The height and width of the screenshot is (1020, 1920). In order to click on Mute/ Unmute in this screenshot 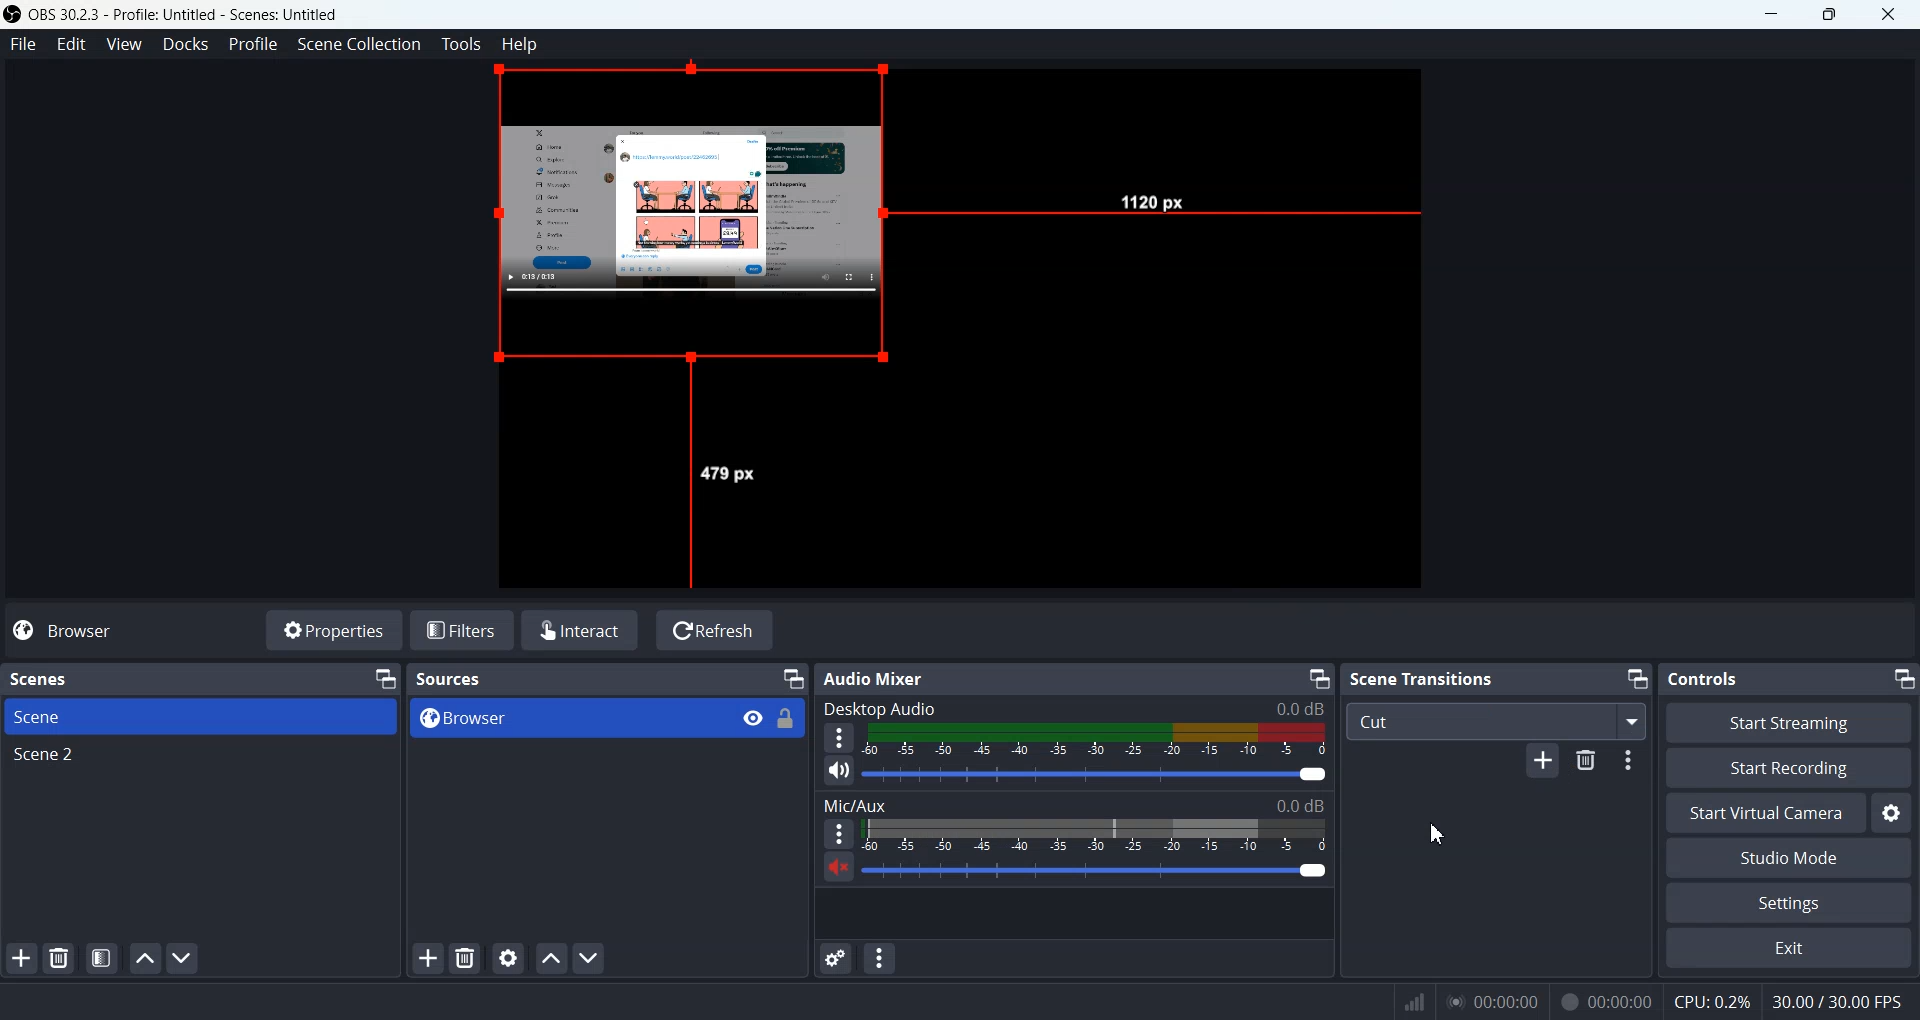, I will do `click(839, 770)`.